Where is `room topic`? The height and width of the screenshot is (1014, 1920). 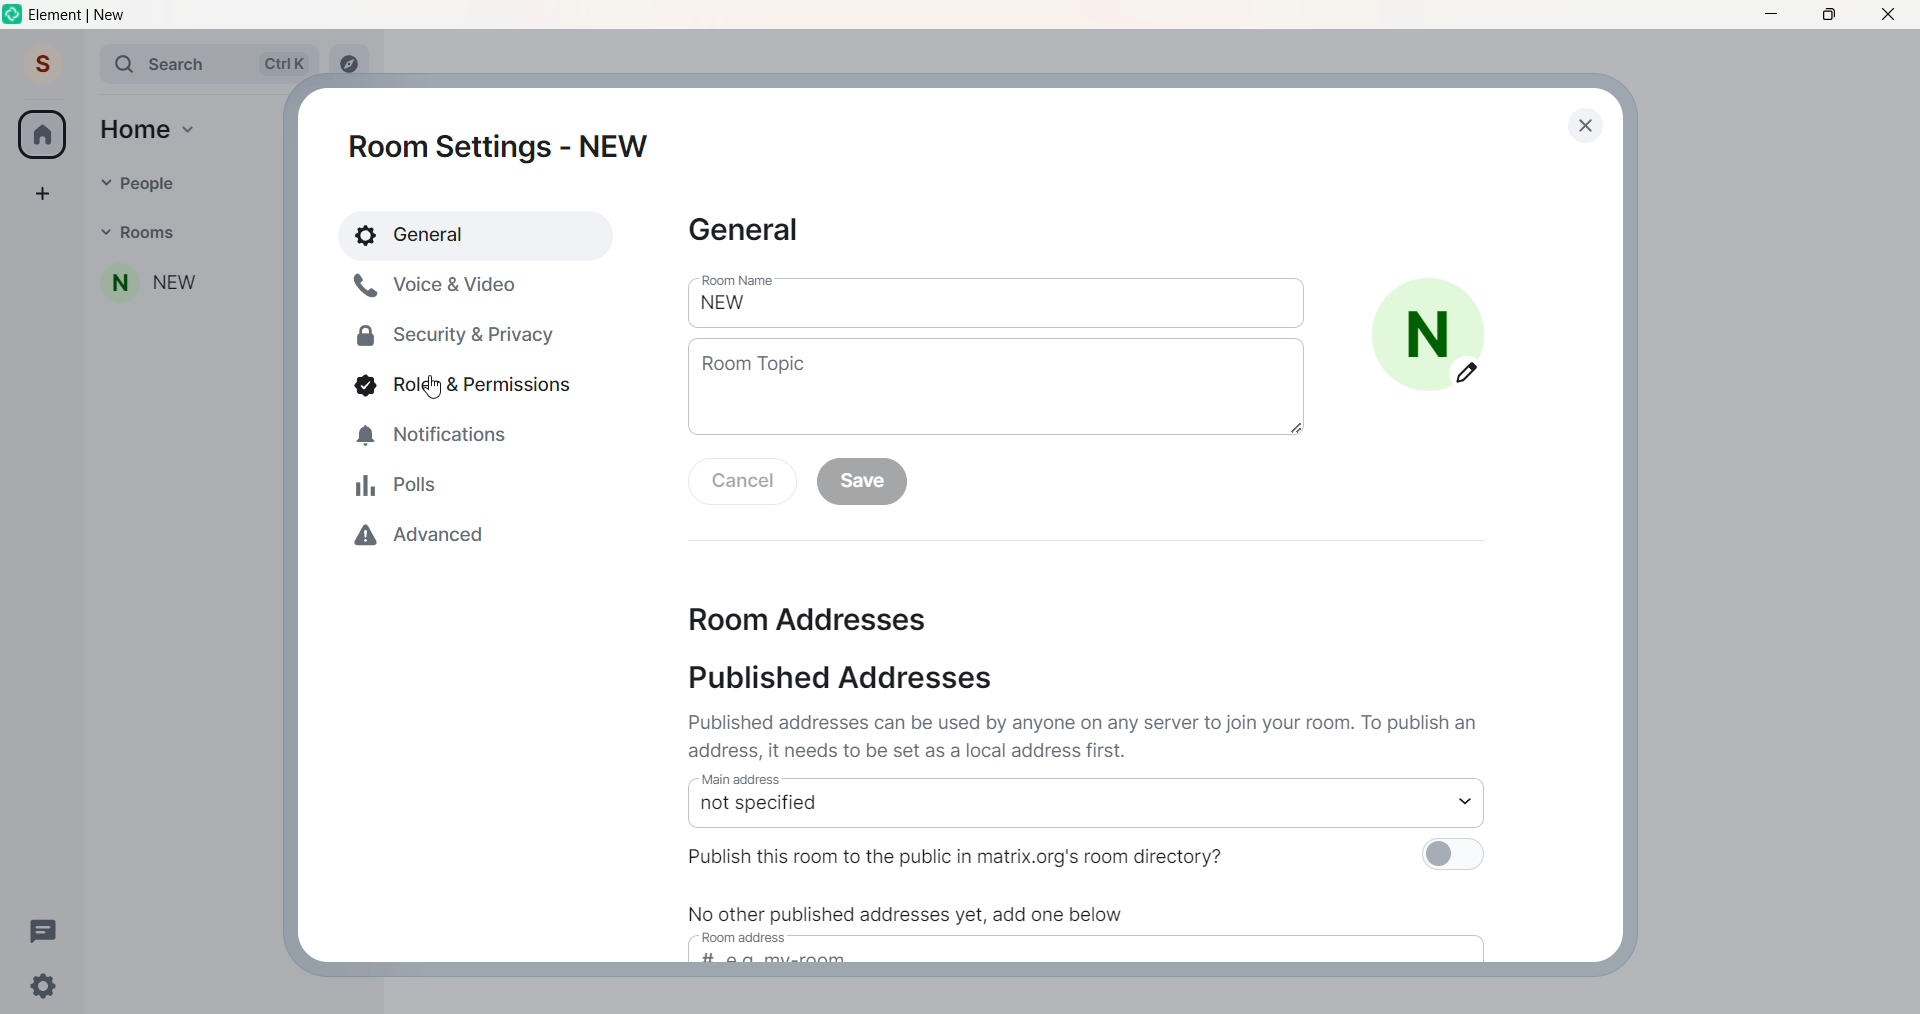 room topic is located at coordinates (998, 395).